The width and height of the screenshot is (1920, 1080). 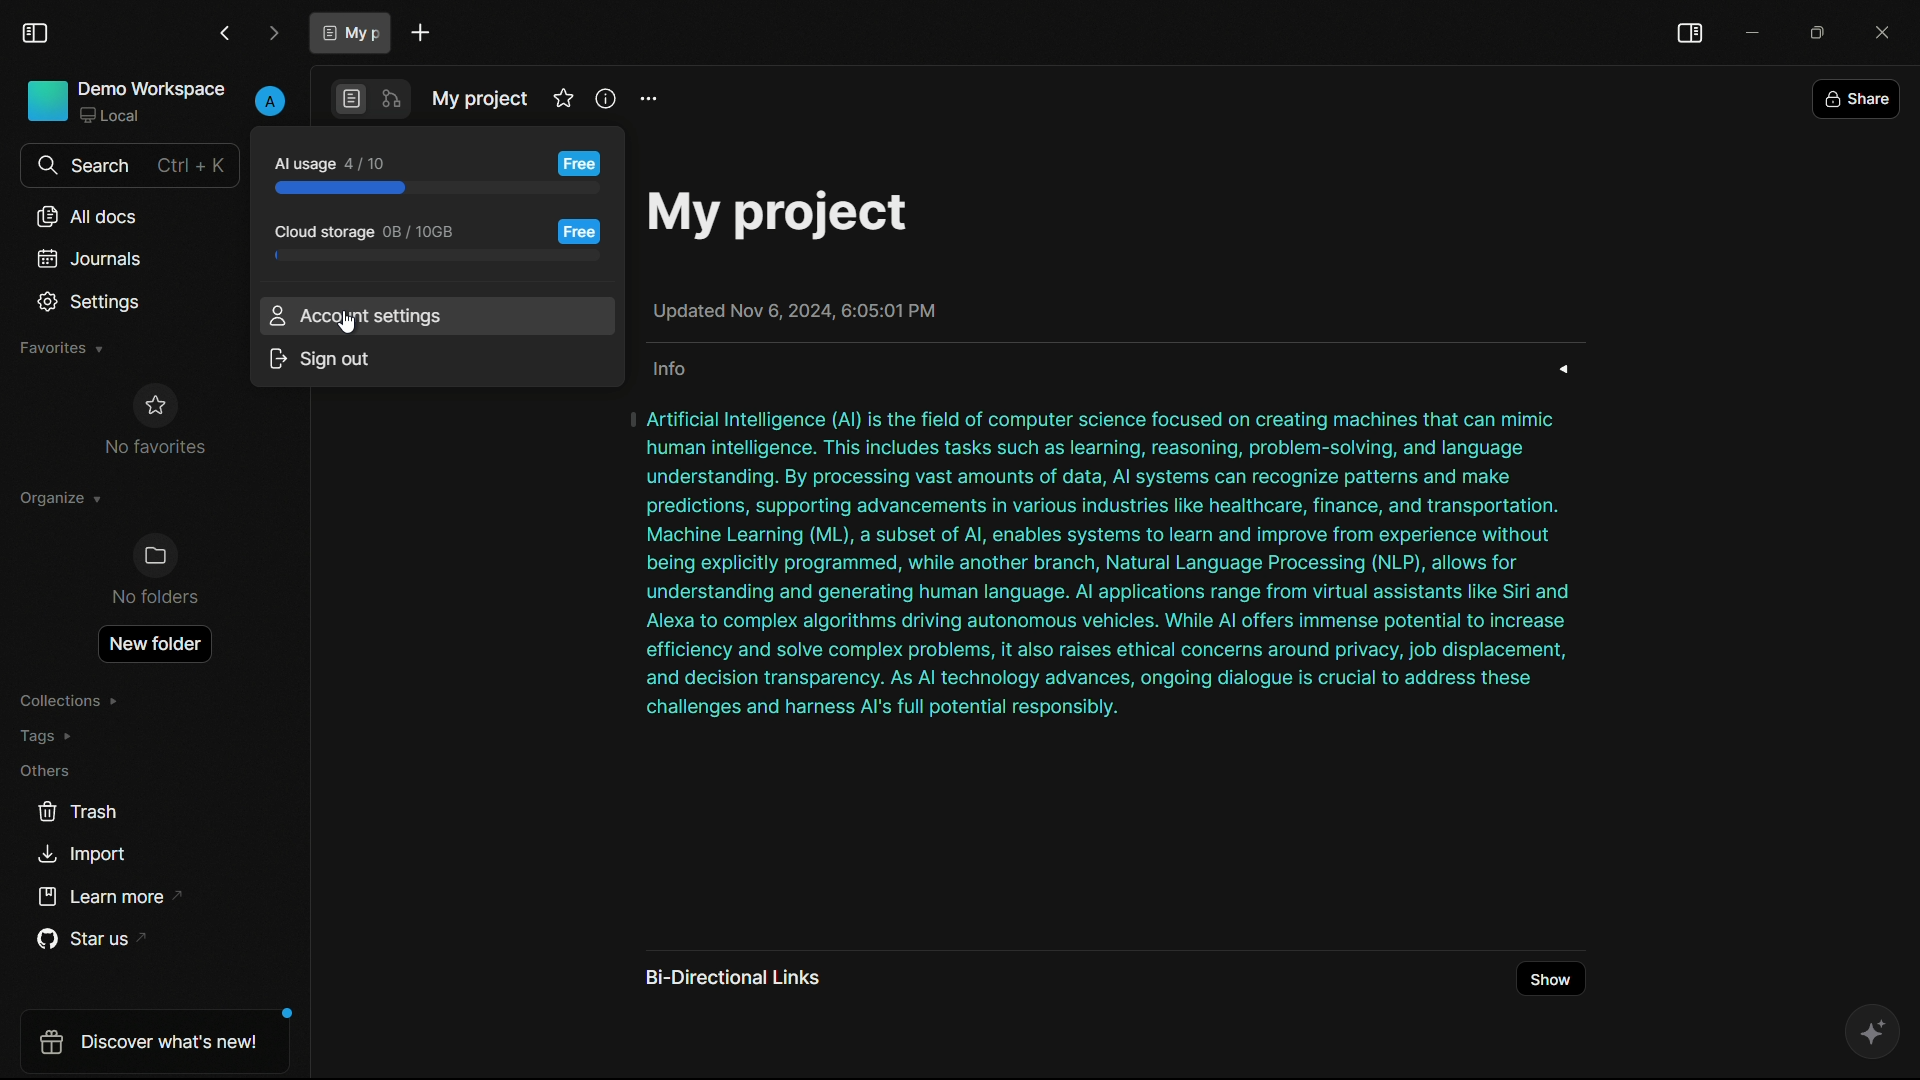 I want to click on back, so click(x=224, y=34).